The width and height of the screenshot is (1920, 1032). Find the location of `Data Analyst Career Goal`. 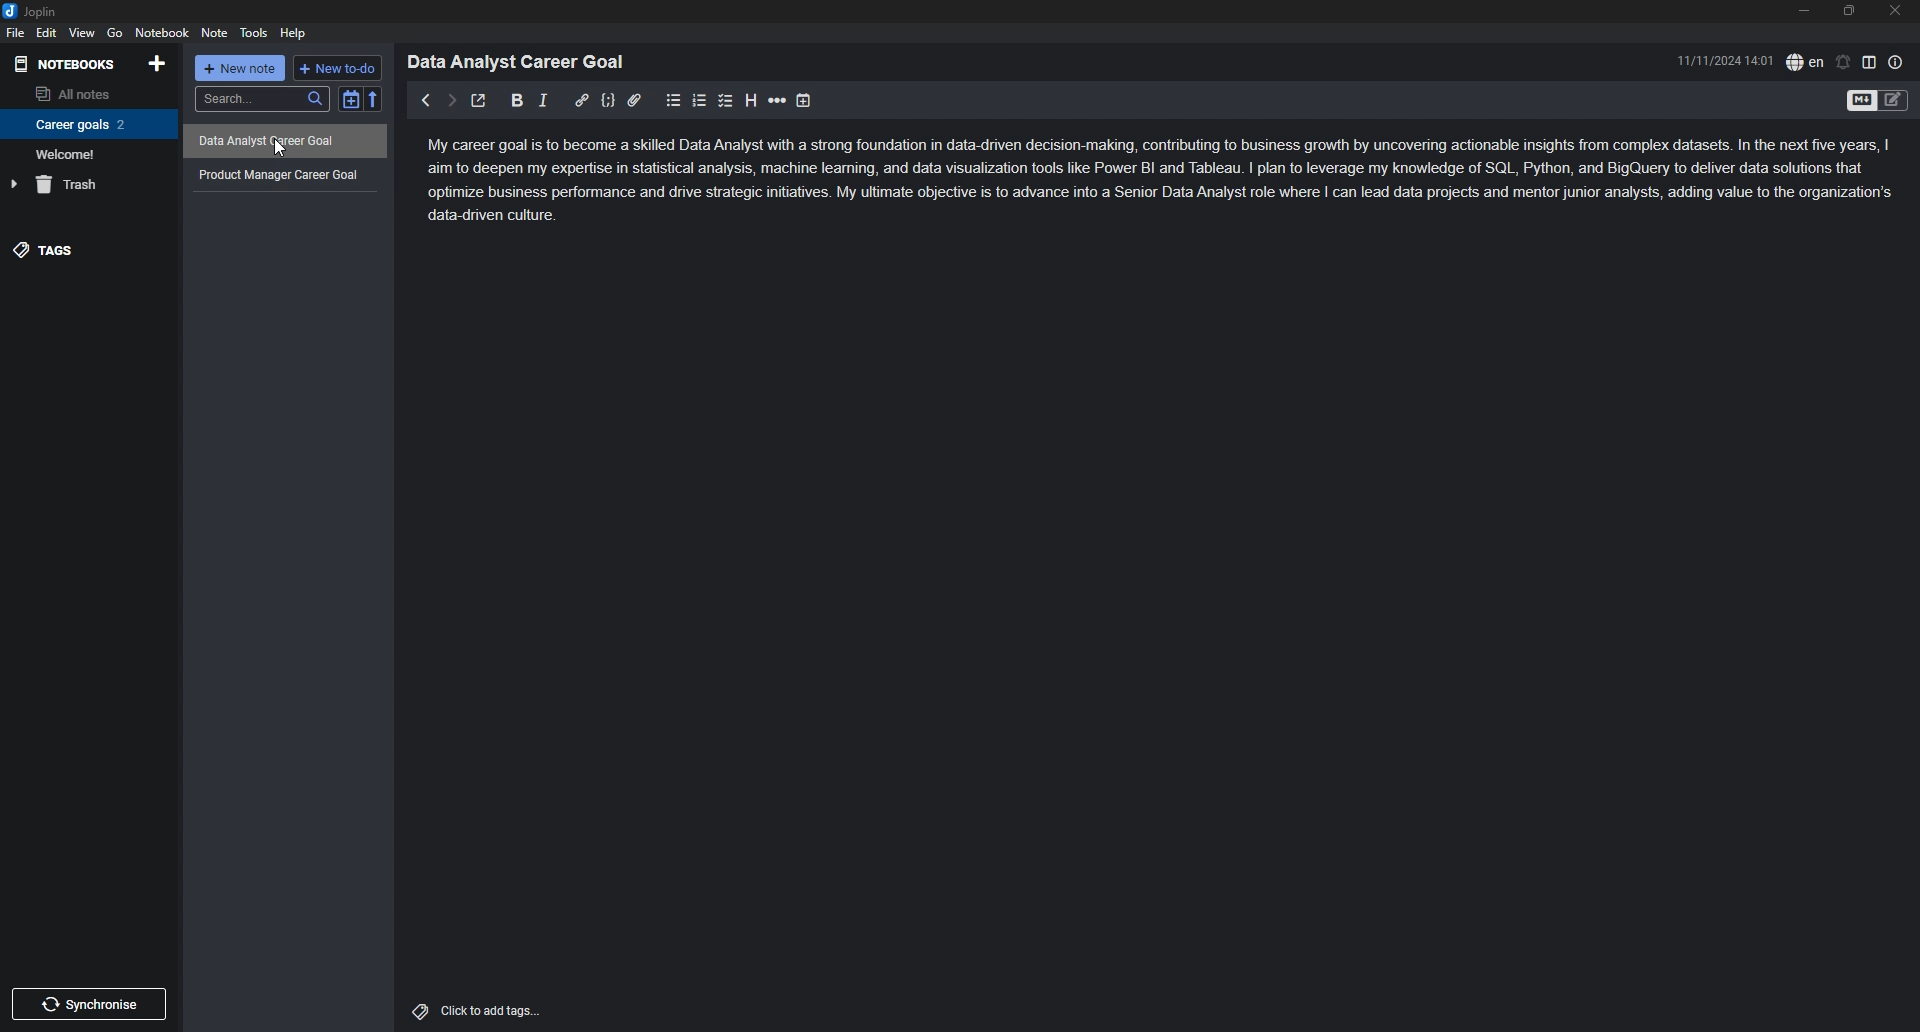

Data Analyst Career Goal is located at coordinates (523, 61).